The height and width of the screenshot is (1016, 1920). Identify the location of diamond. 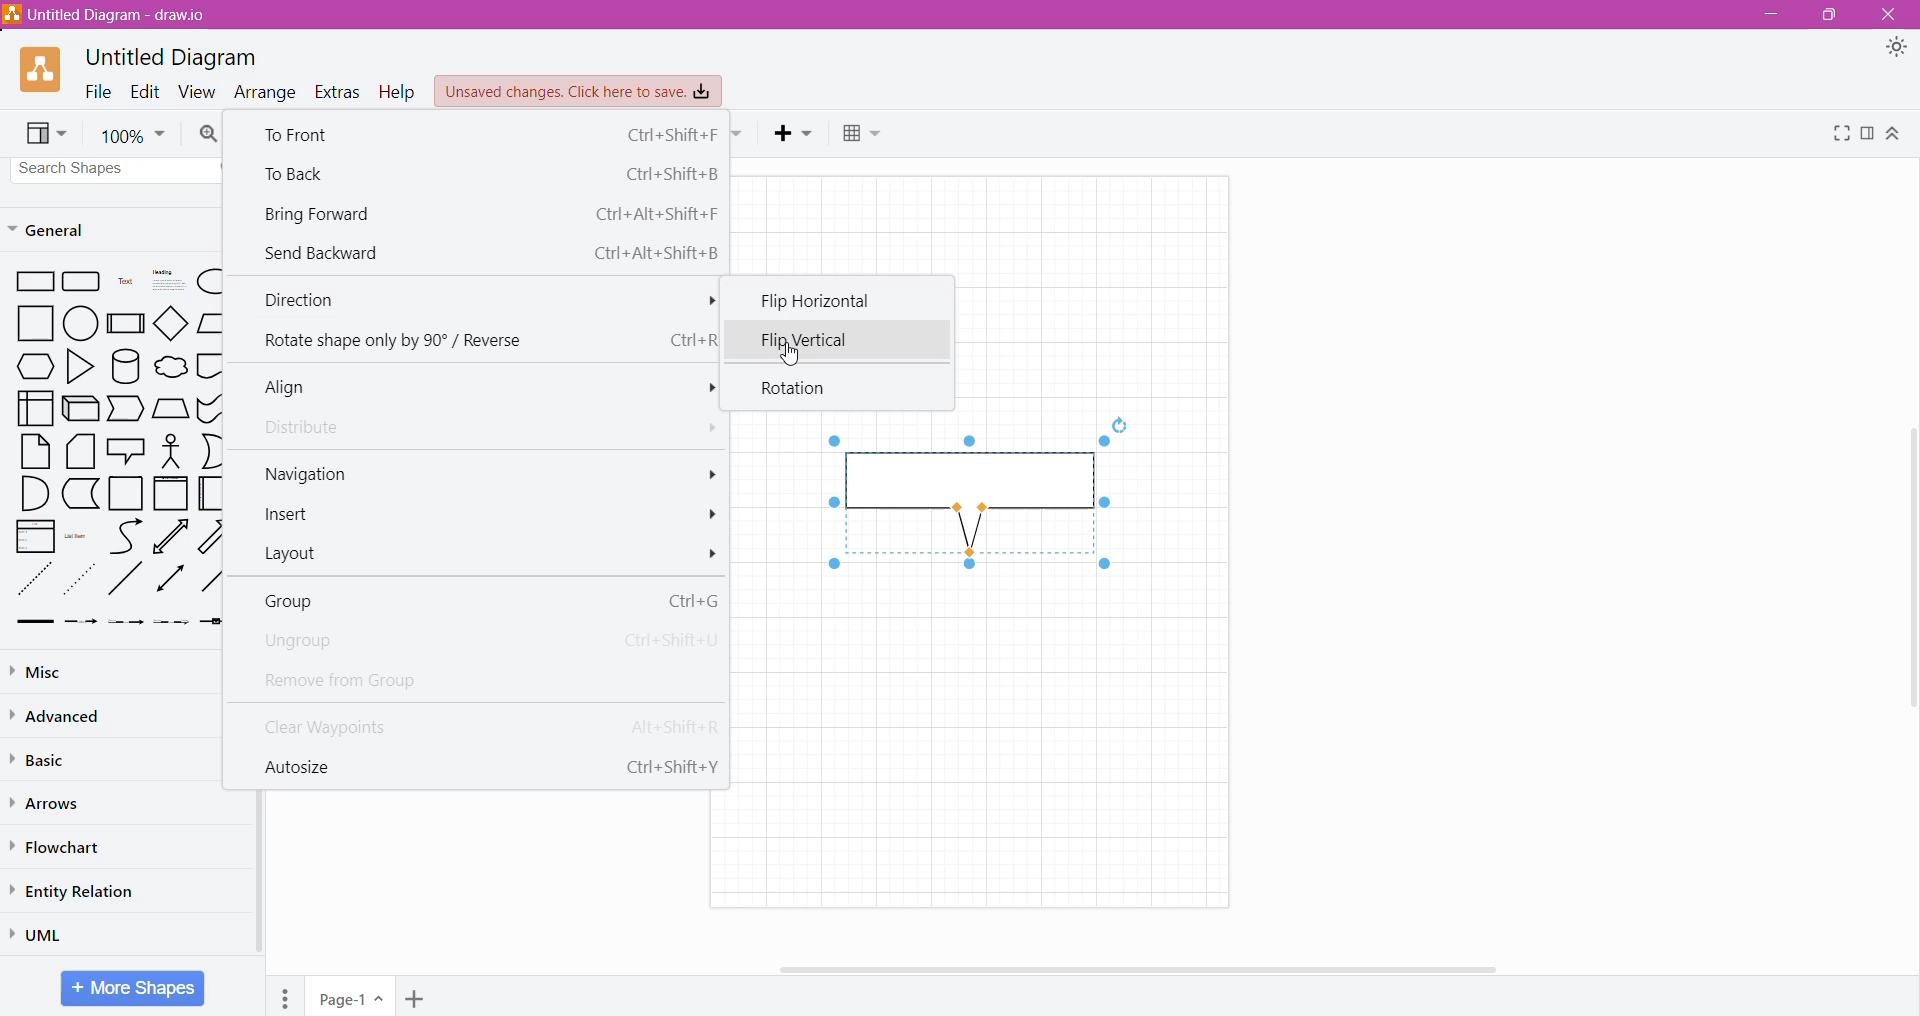
(170, 322).